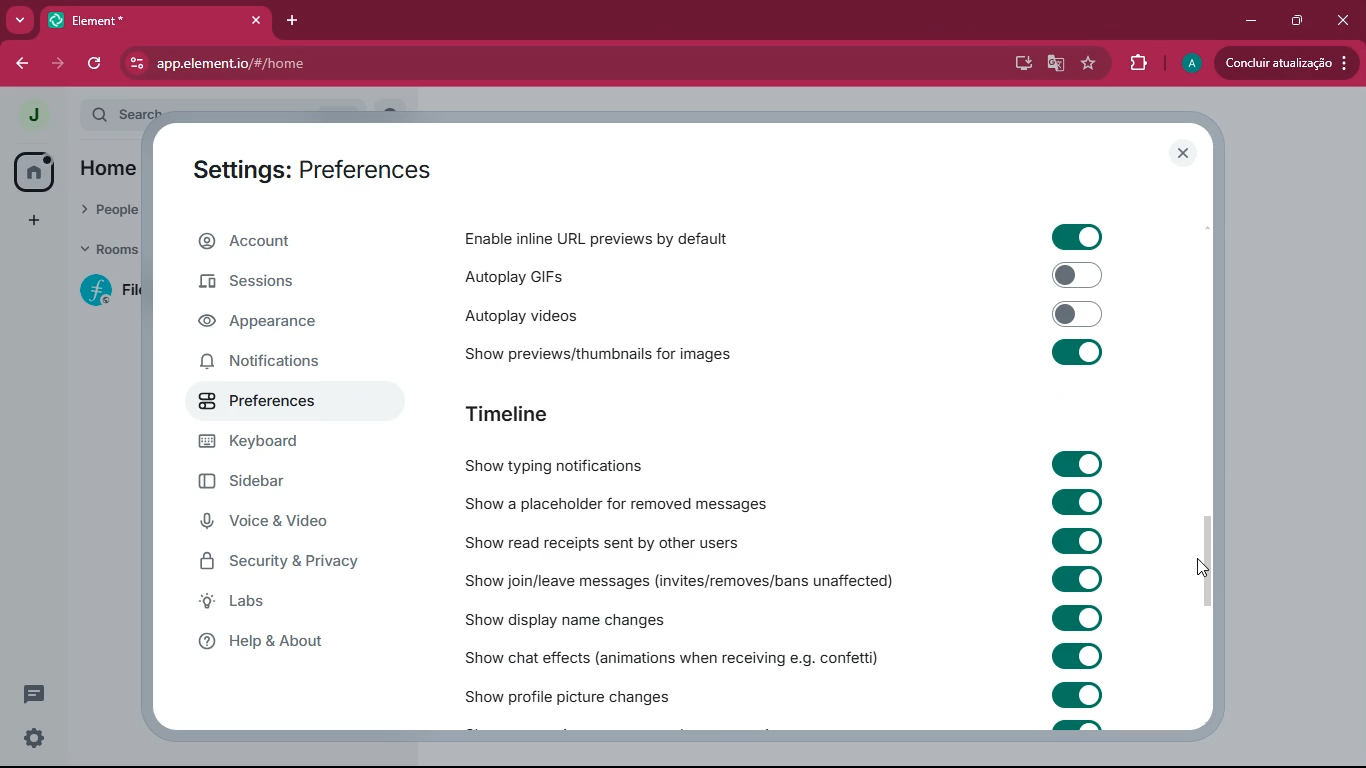  I want to click on Close, so click(1342, 18).